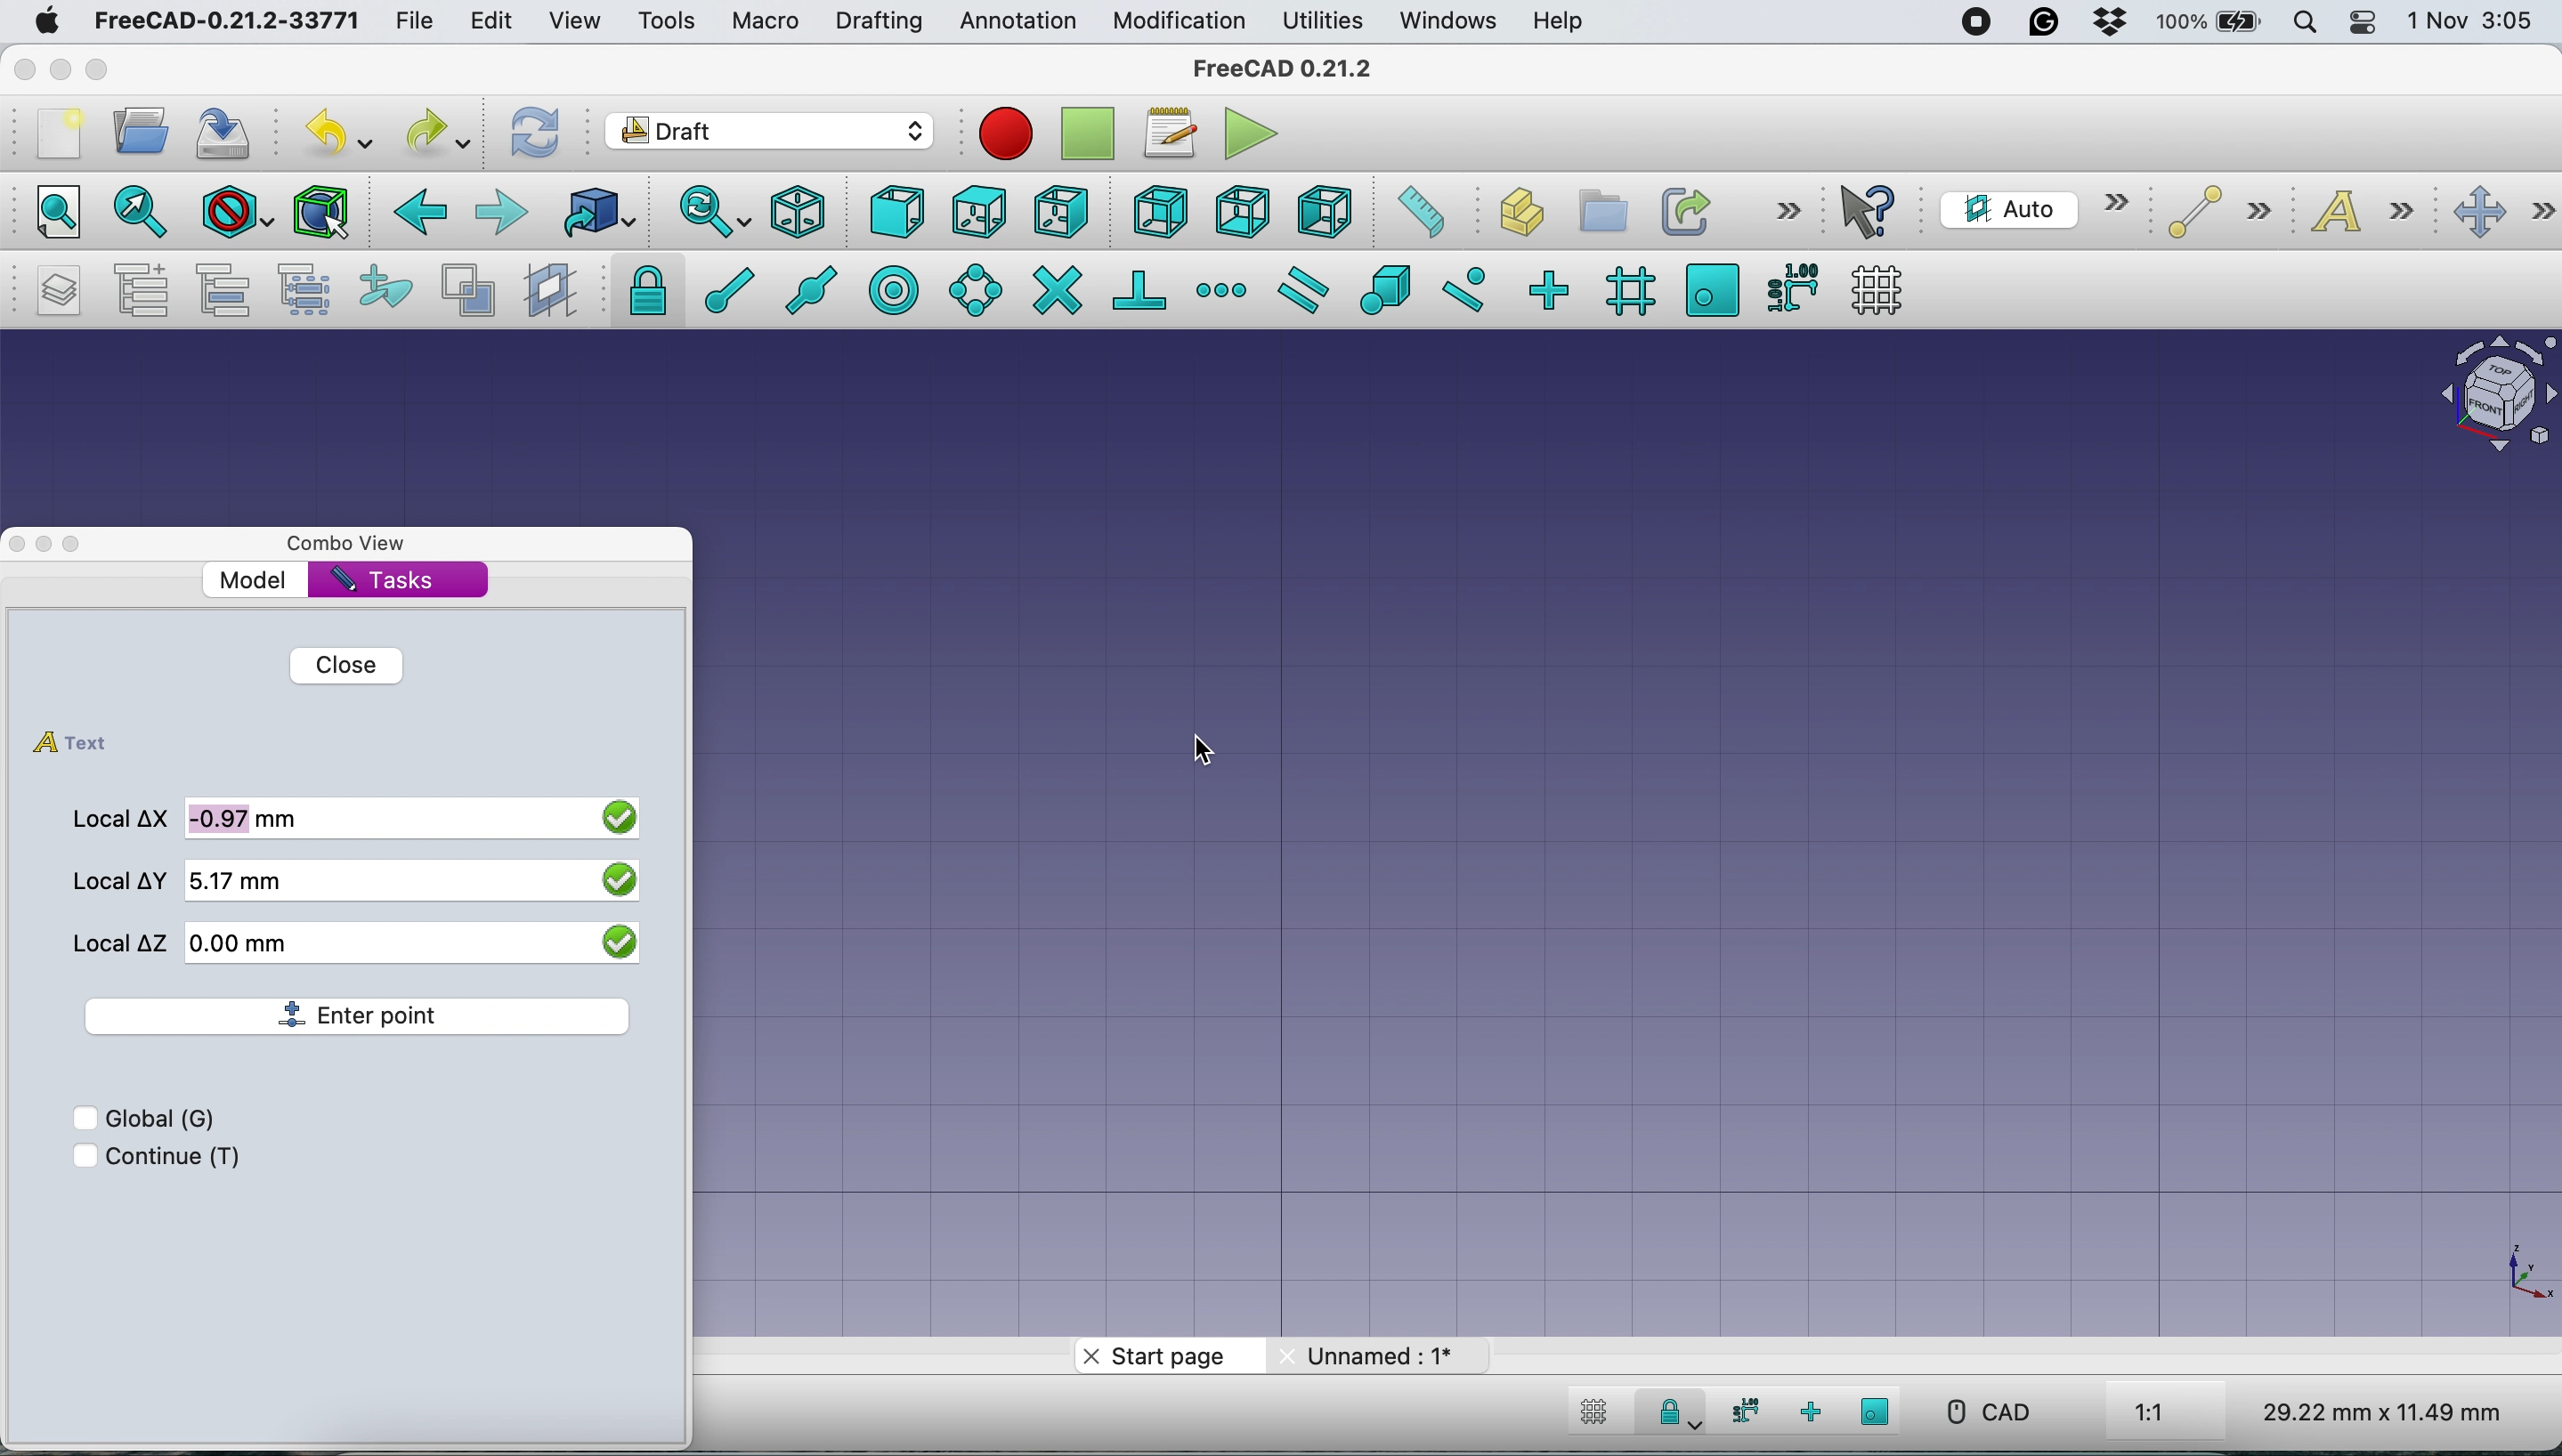  What do you see at coordinates (43, 543) in the screenshot?
I see `minimise` at bounding box center [43, 543].